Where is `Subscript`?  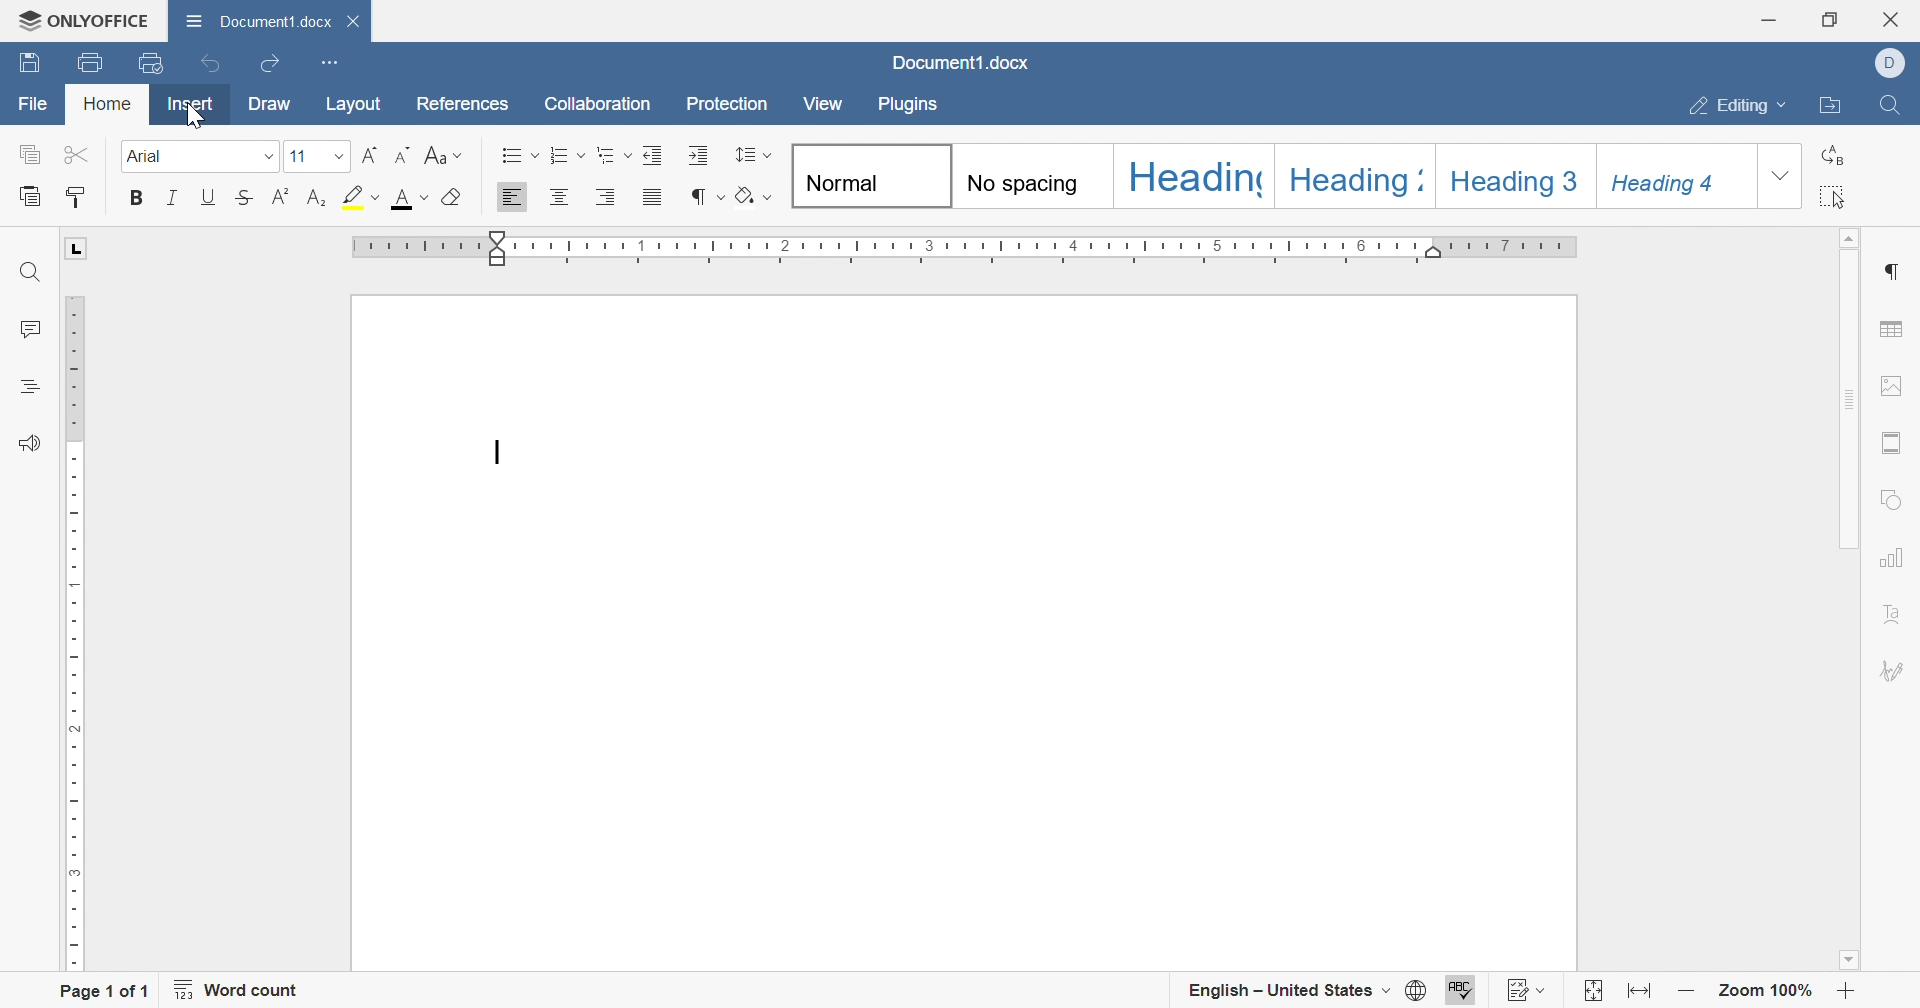
Subscript is located at coordinates (316, 197).